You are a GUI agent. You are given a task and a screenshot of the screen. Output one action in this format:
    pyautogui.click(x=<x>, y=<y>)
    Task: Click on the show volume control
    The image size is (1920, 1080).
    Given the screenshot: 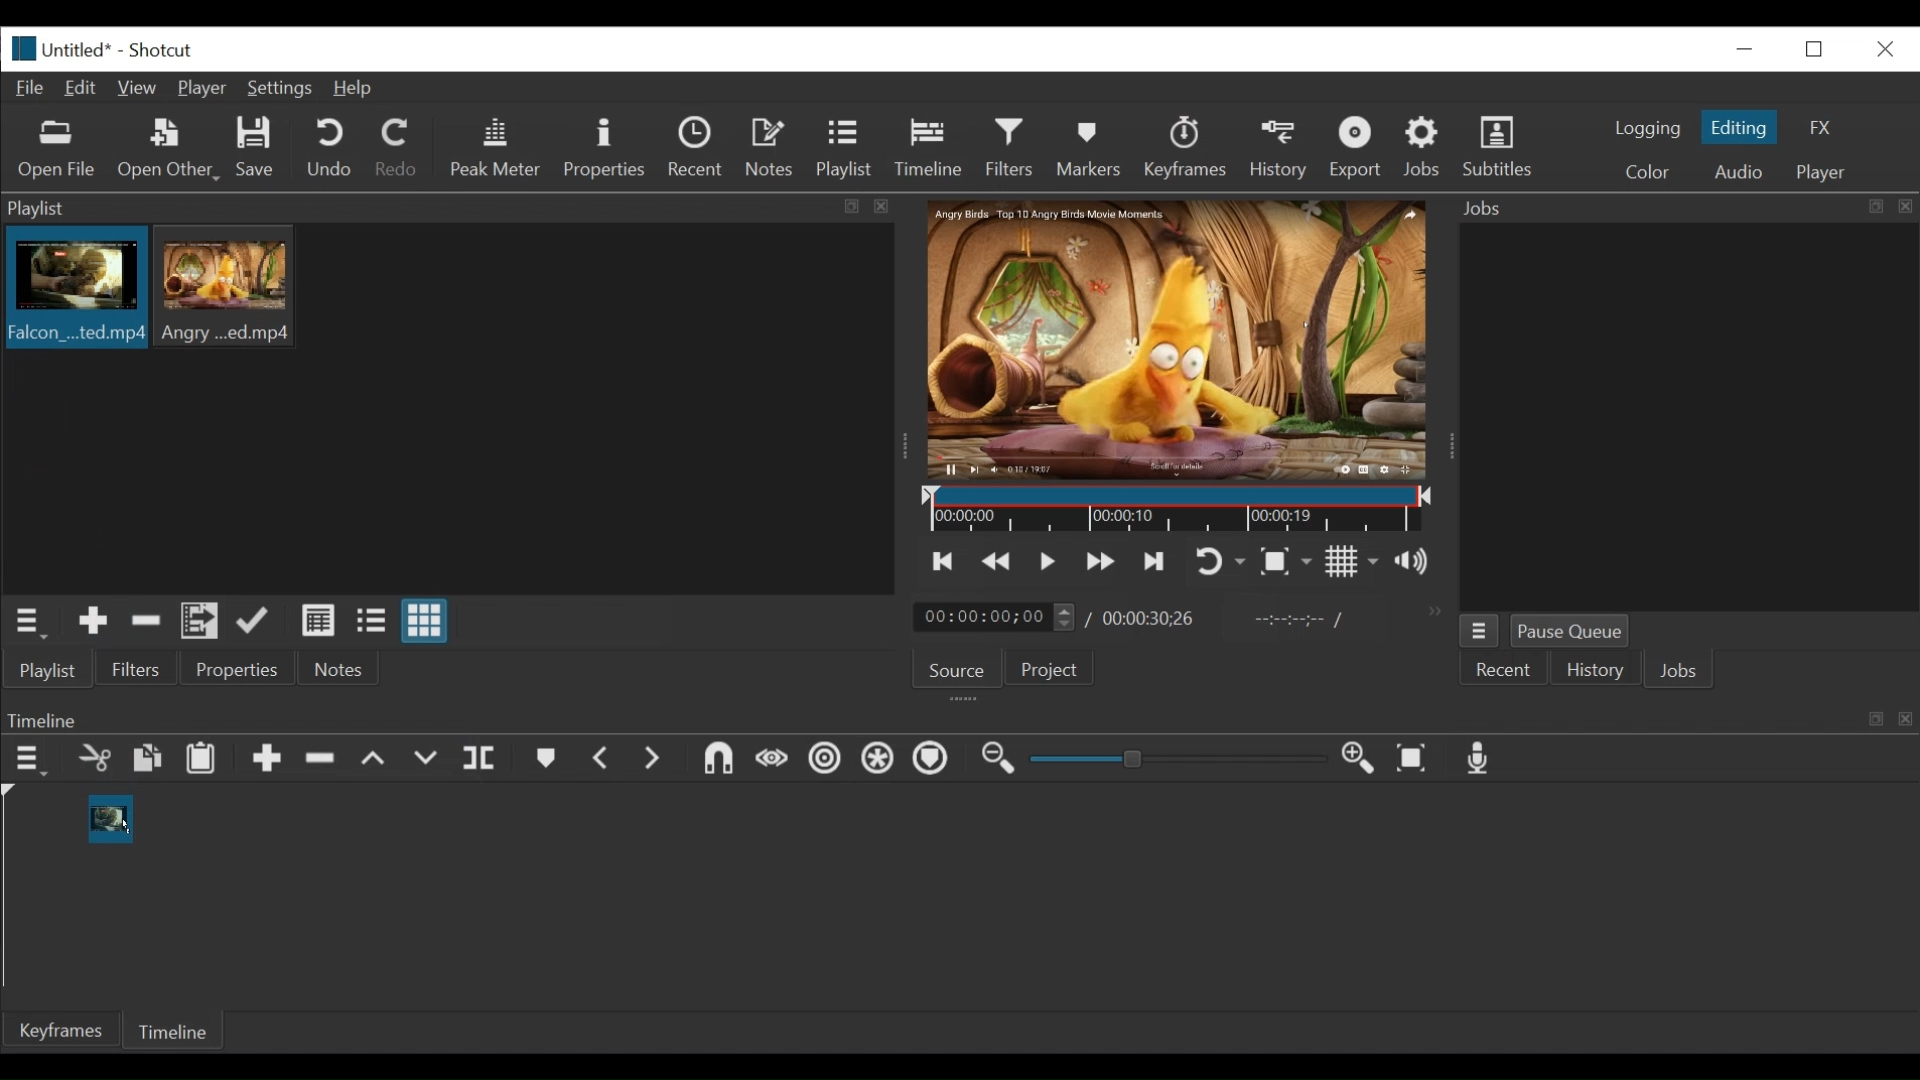 What is the action you would take?
    pyautogui.click(x=1420, y=563)
    